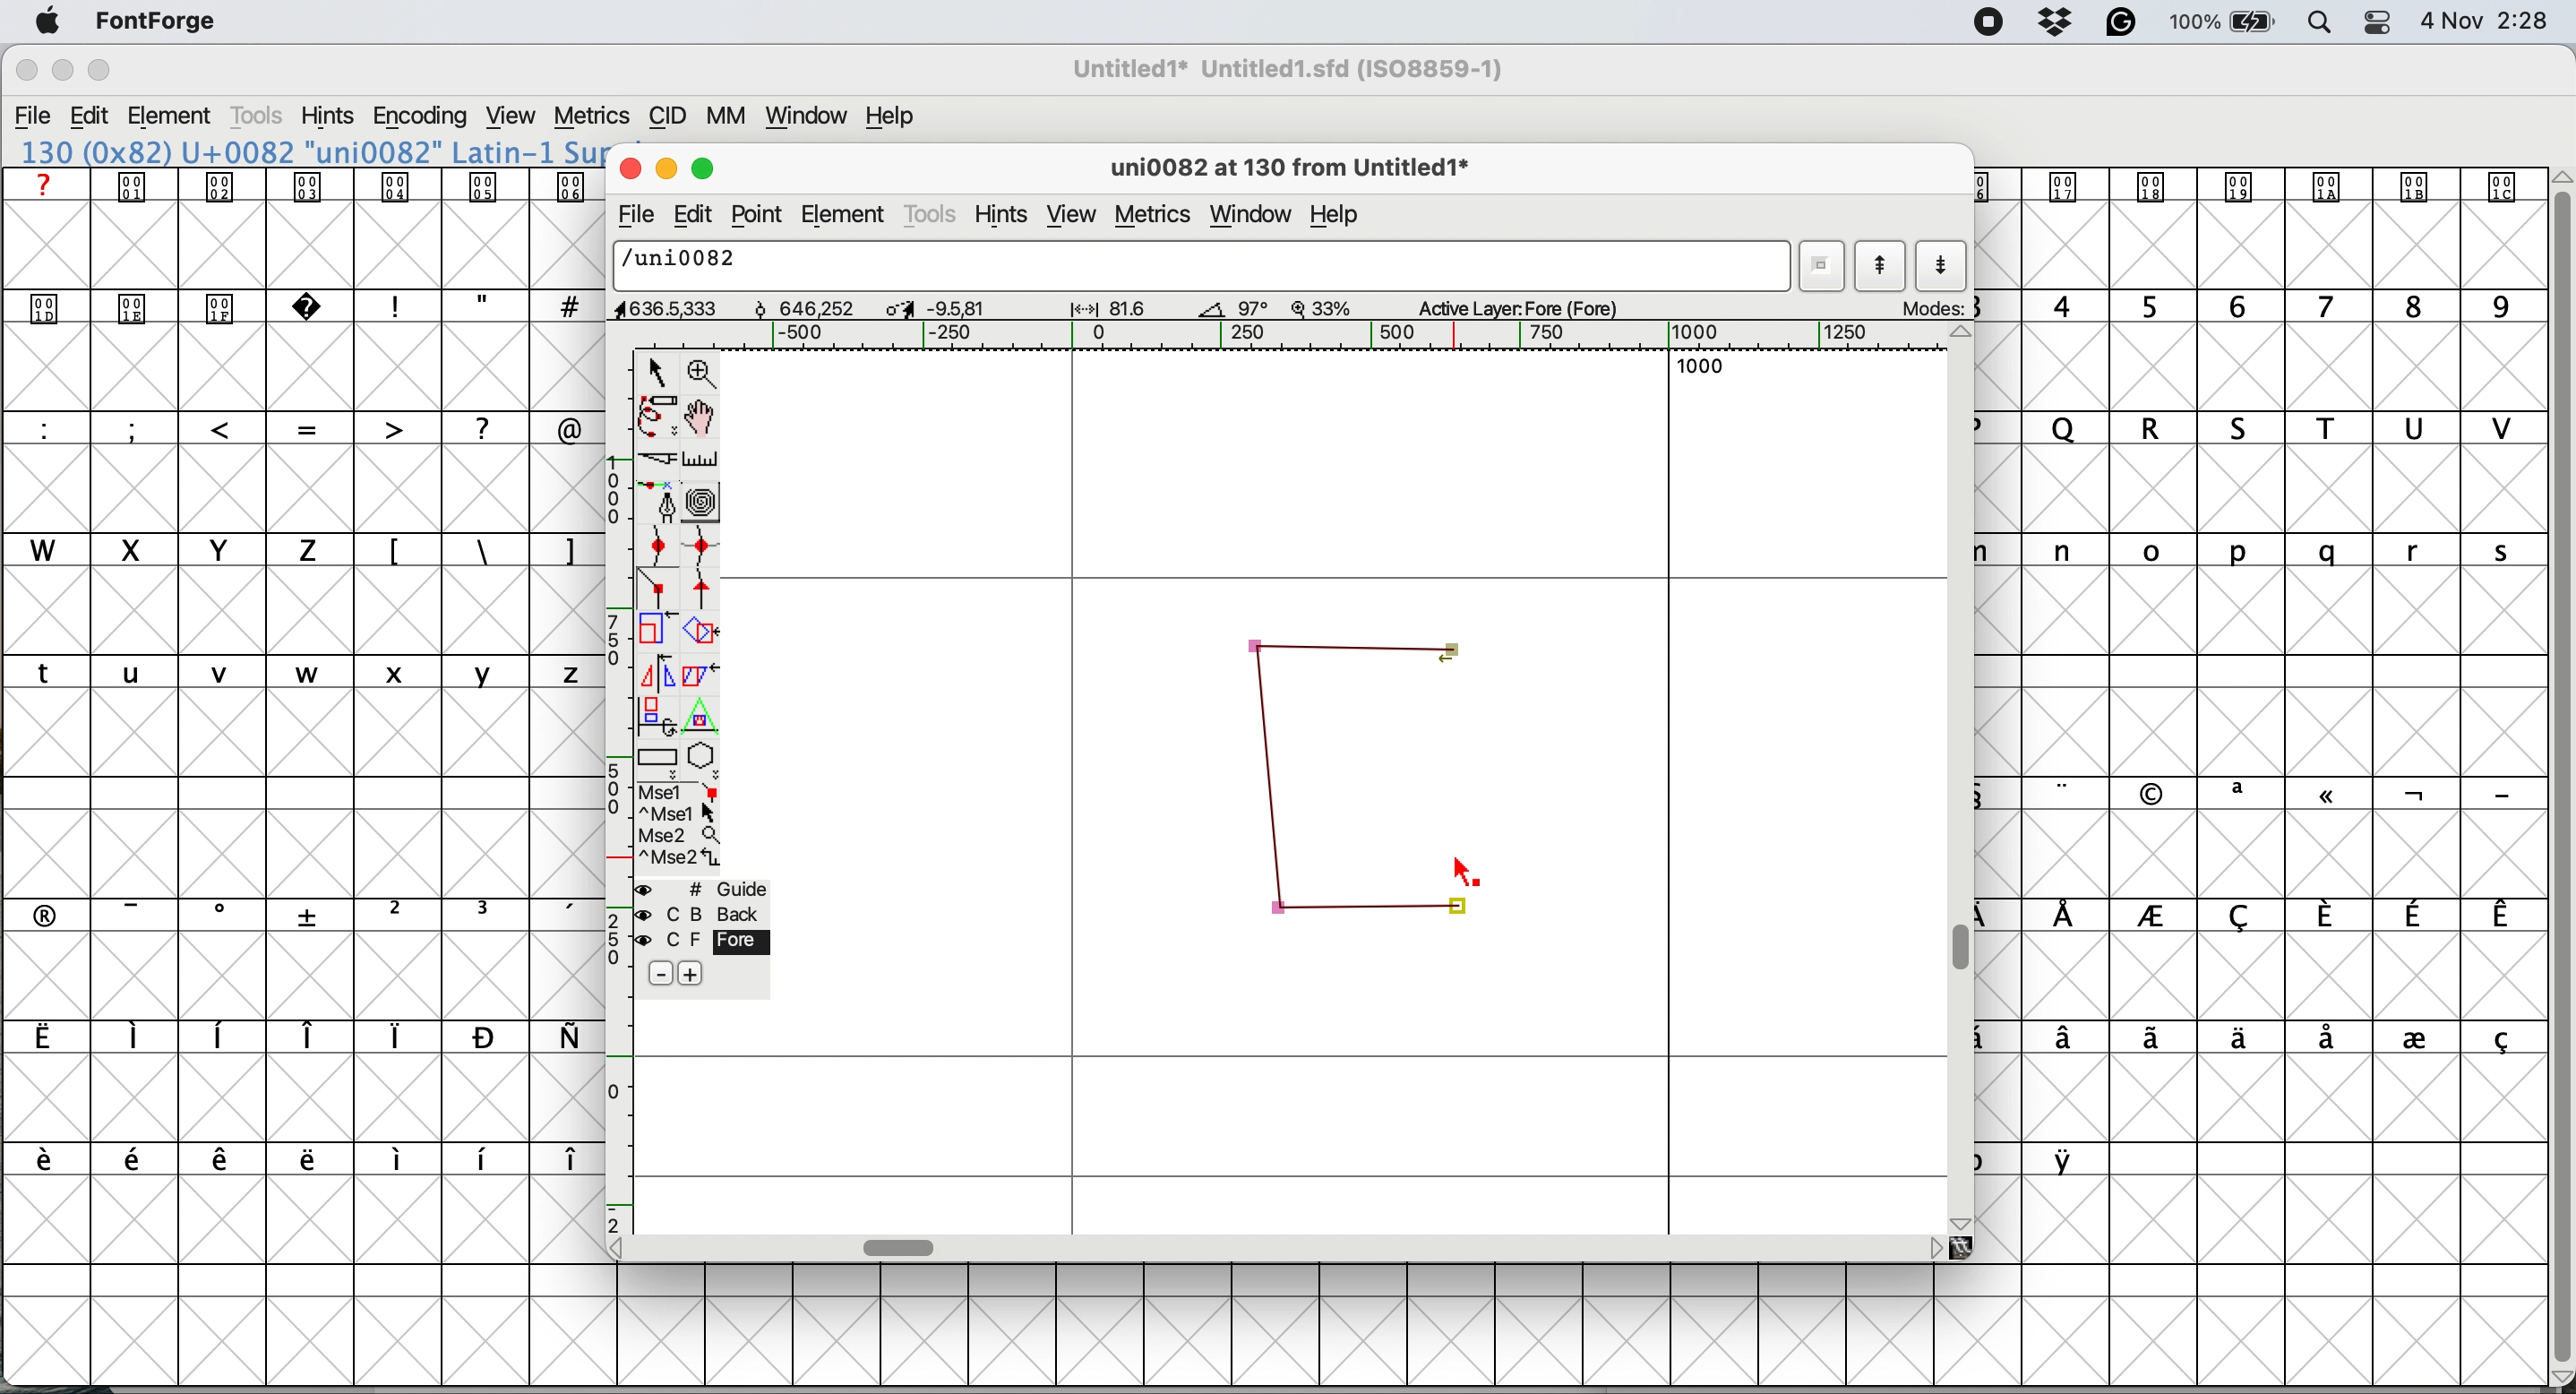 This screenshot has width=2576, height=1394. I want to click on uppercase letters, so click(2274, 428).